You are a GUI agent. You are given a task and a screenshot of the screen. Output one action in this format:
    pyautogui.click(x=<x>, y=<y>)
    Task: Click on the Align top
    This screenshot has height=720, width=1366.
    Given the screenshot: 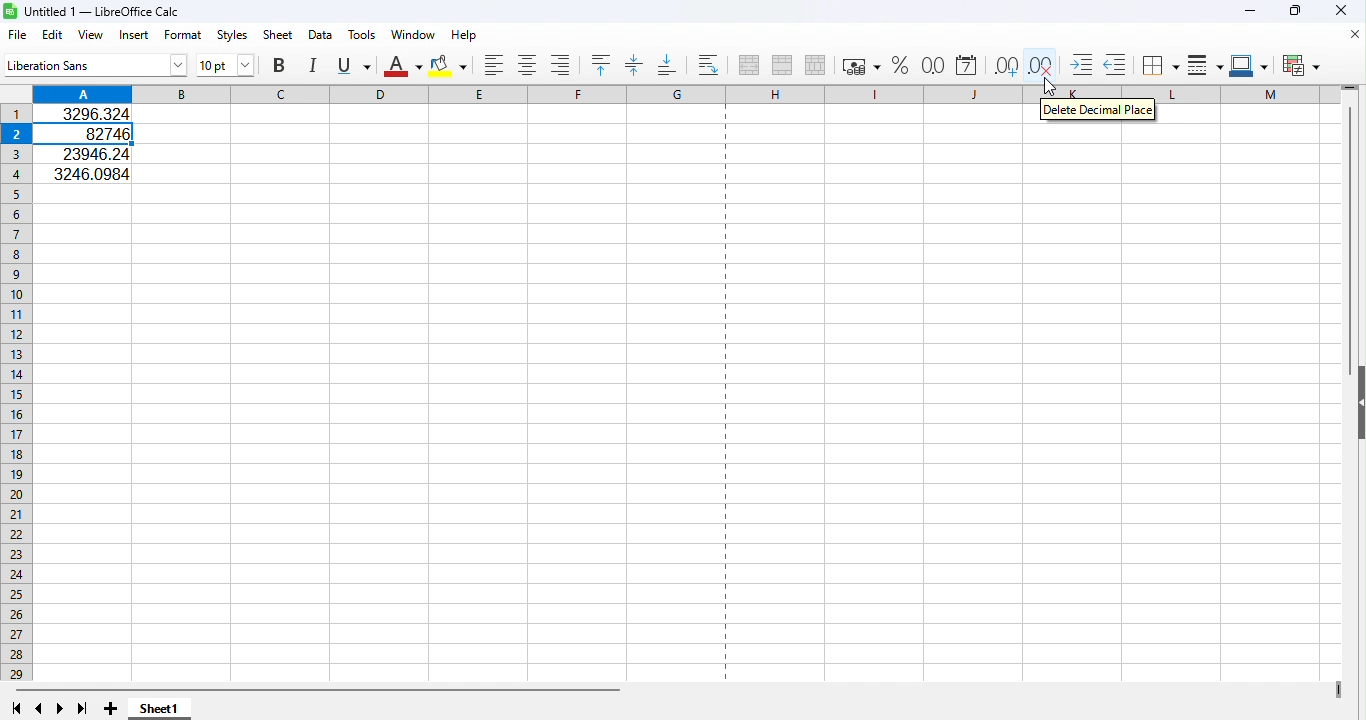 What is the action you would take?
    pyautogui.click(x=605, y=63)
    